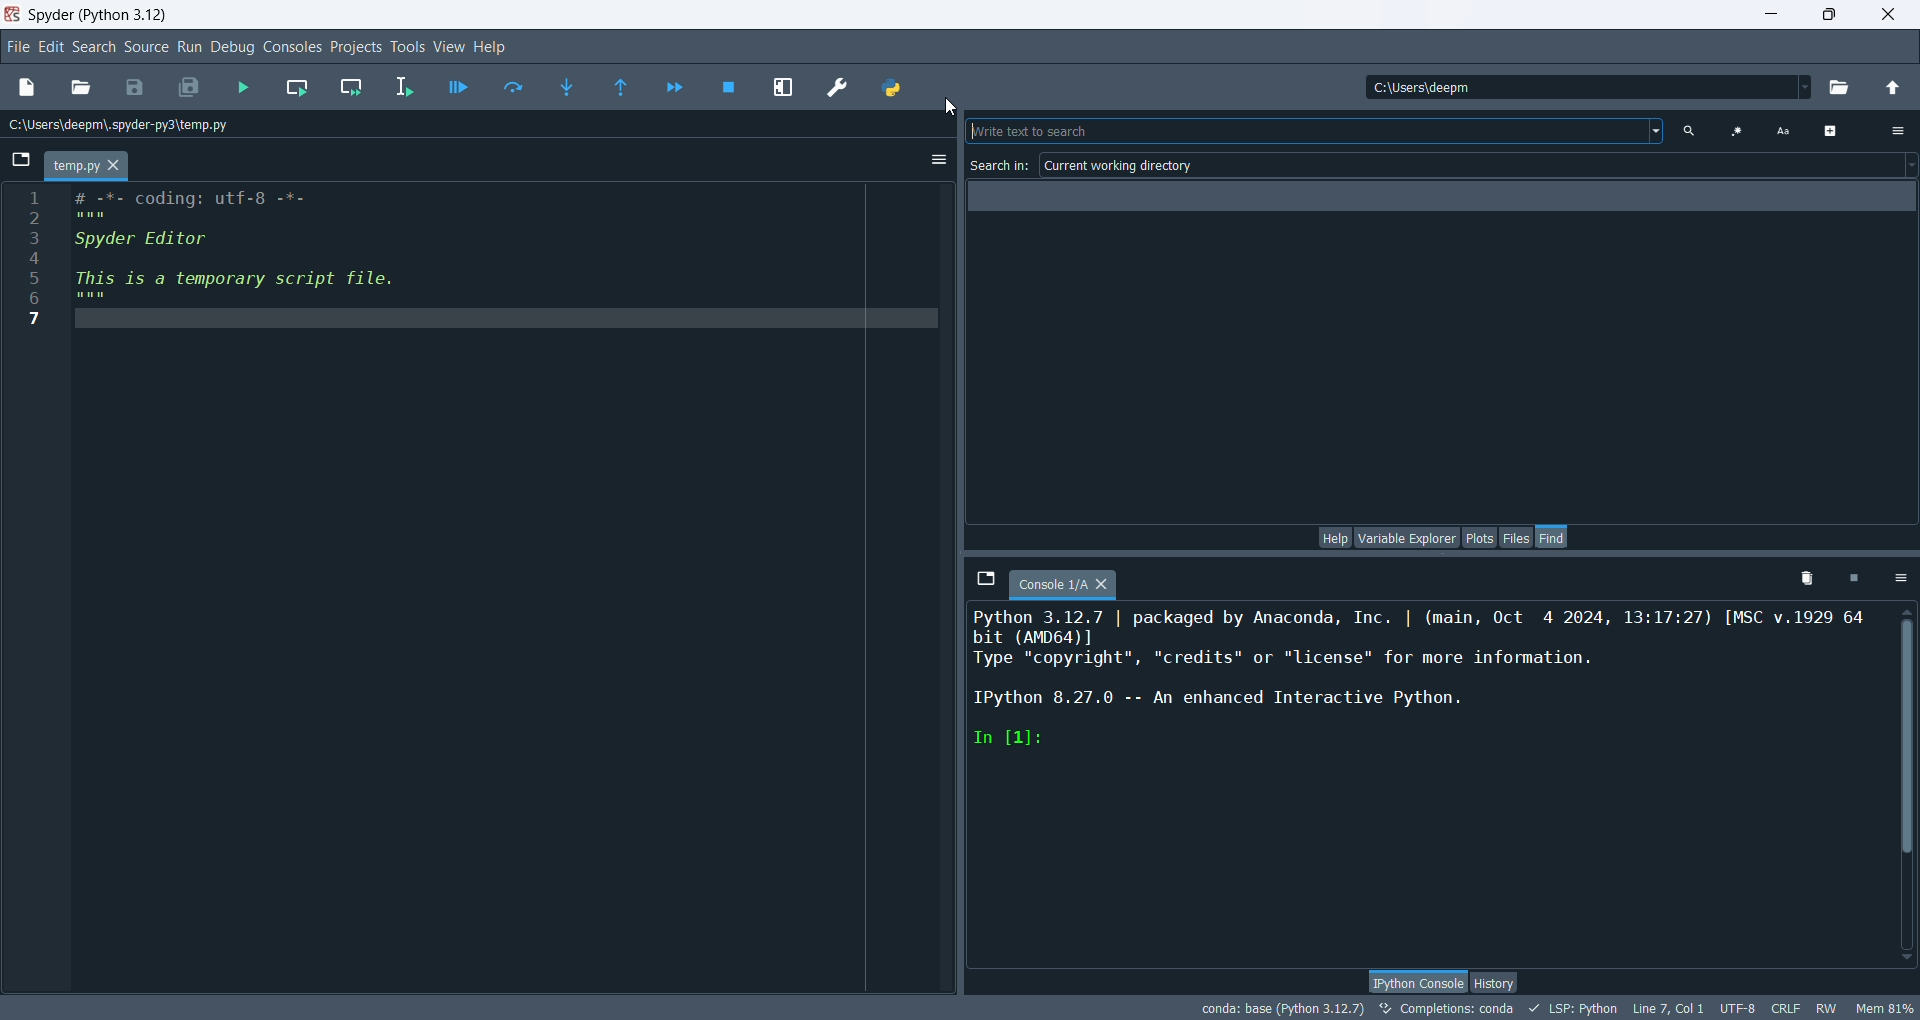 The height and width of the screenshot is (1020, 1920). Describe the element at coordinates (1735, 132) in the screenshot. I see `use regular expression` at that location.